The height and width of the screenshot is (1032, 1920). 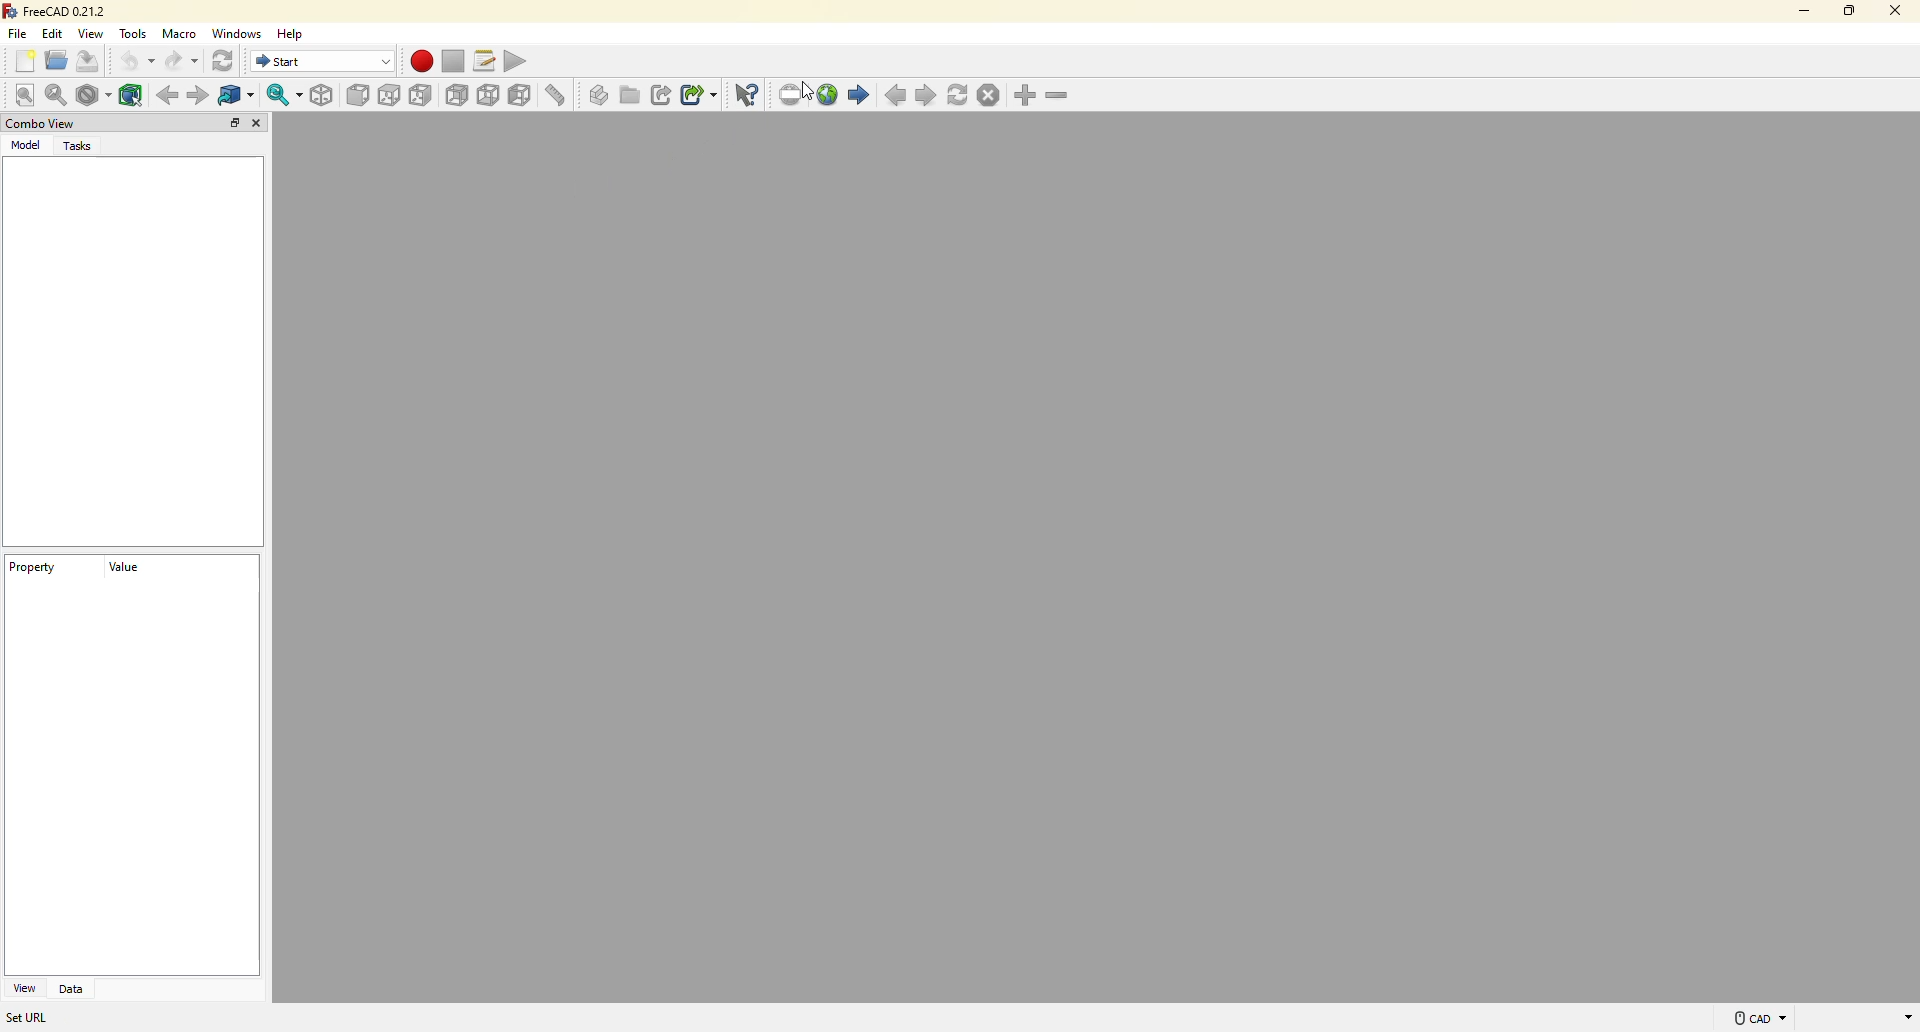 I want to click on freecad, so click(x=57, y=11).